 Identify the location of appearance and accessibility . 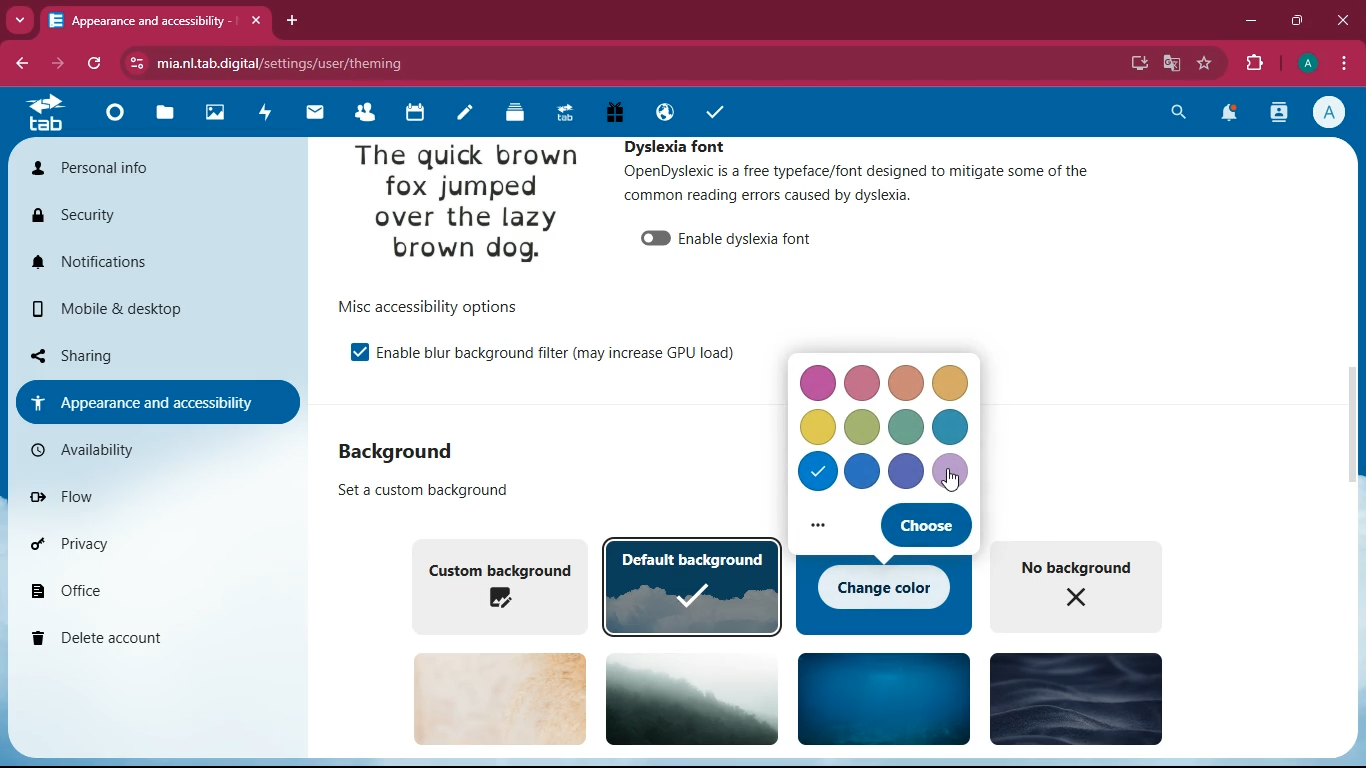
(159, 21).